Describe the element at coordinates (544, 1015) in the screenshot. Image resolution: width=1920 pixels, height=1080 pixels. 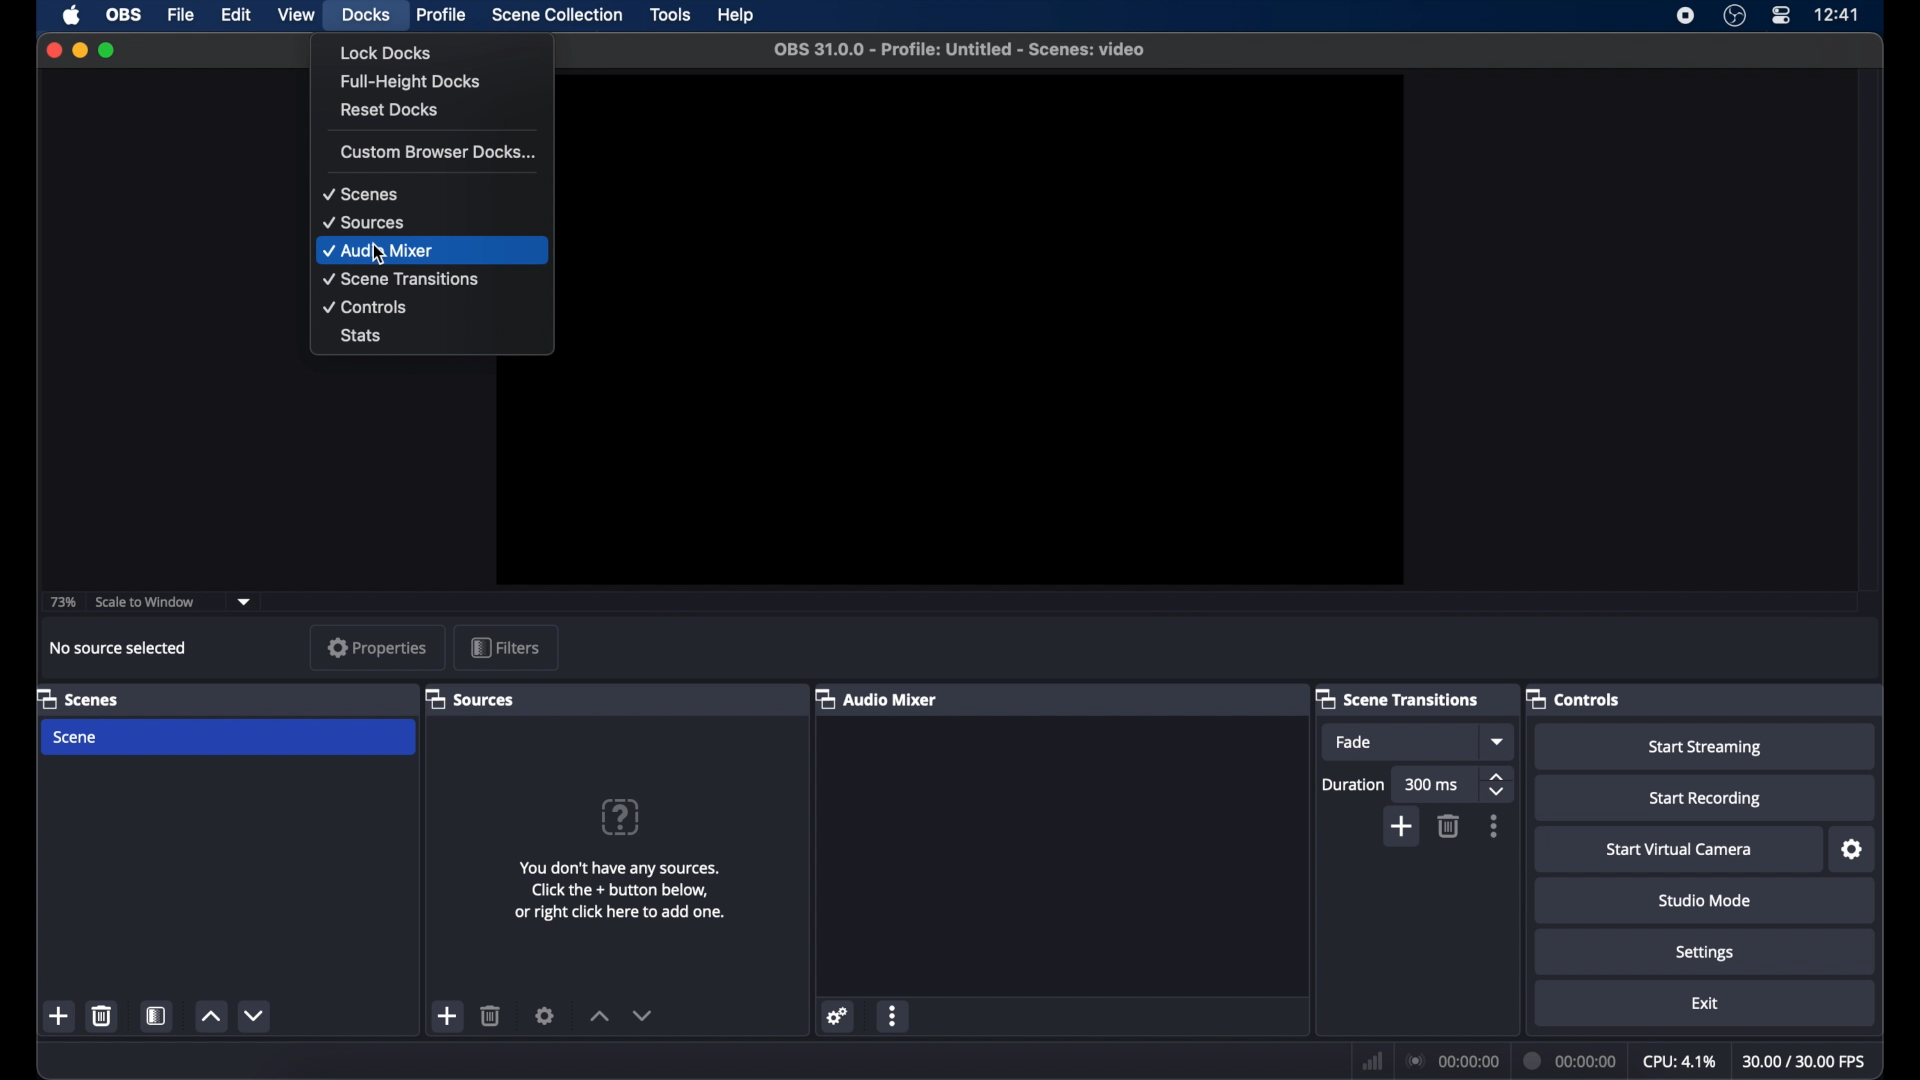
I see `settings` at that location.